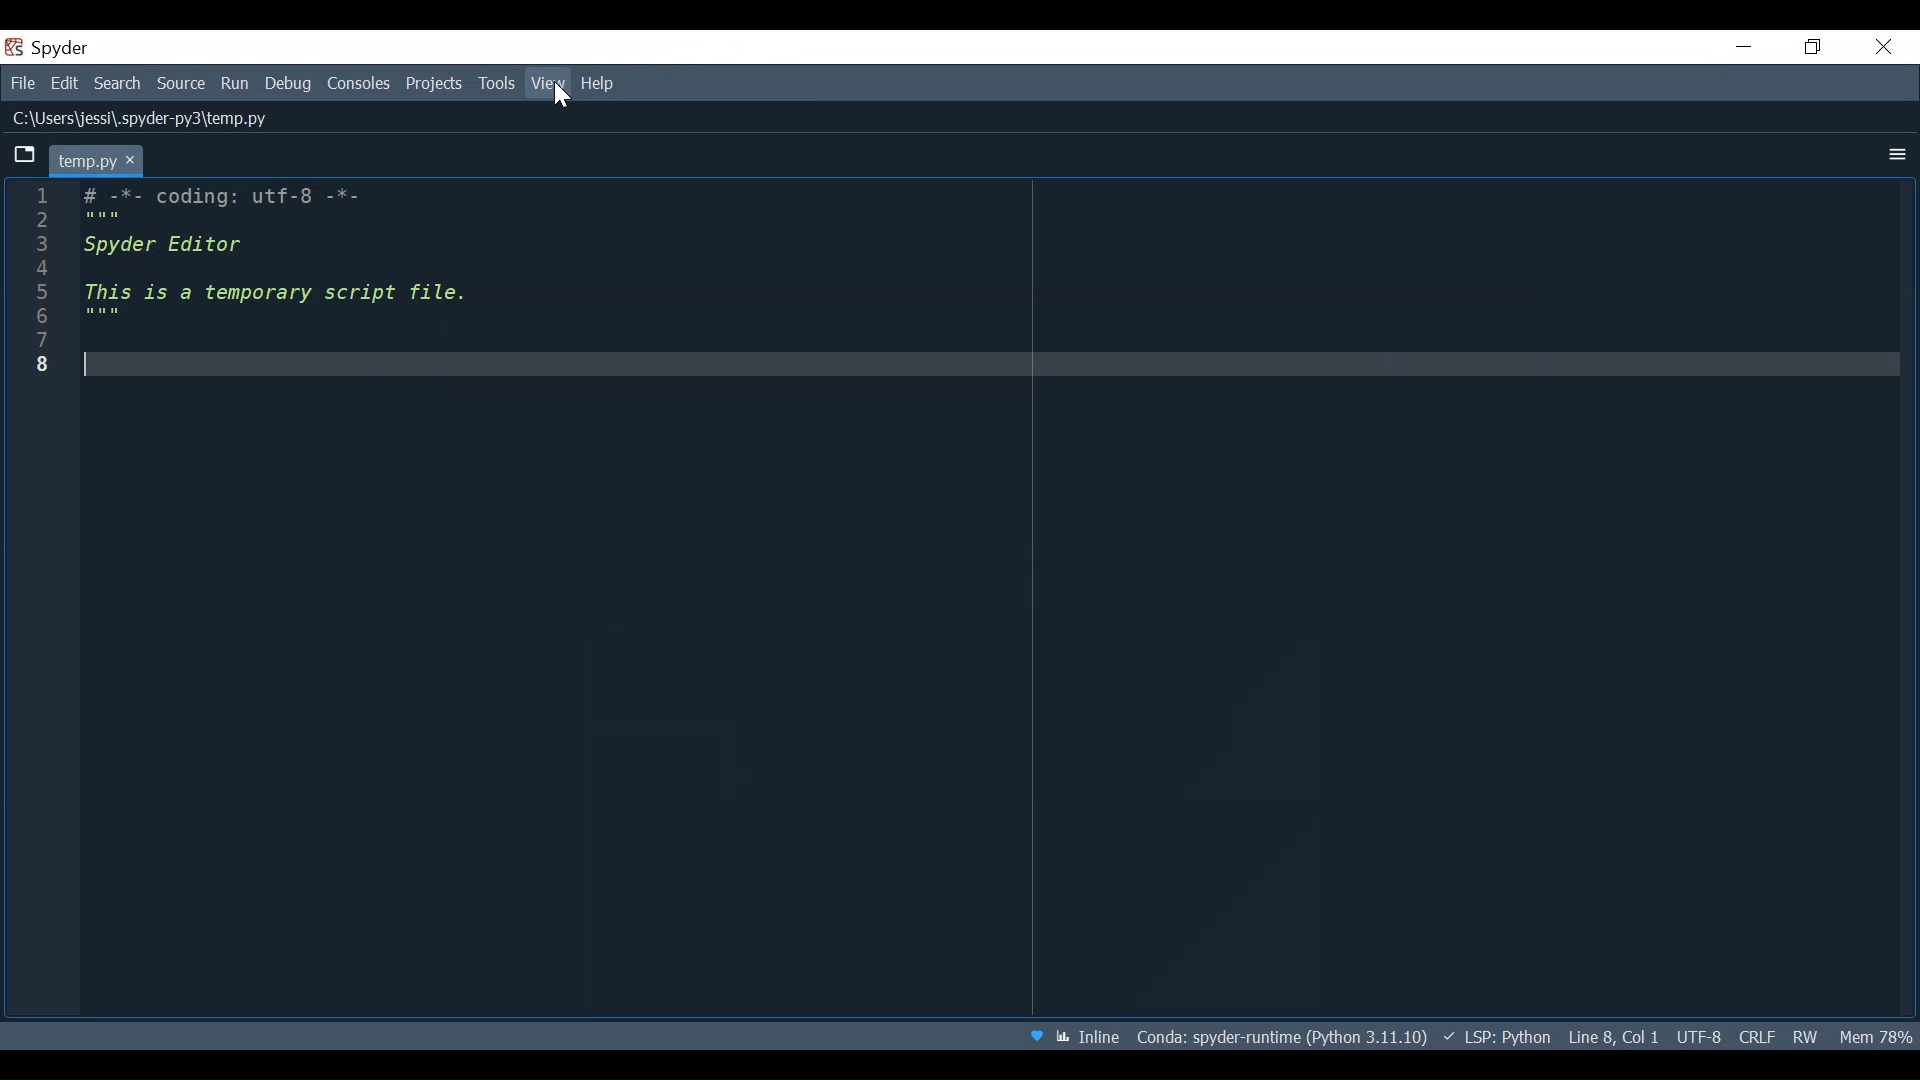  What do you see at coordinates (1877, 1031) in the screenshot?
I see `Memory Usage` at bounding box center [1877, 1031].